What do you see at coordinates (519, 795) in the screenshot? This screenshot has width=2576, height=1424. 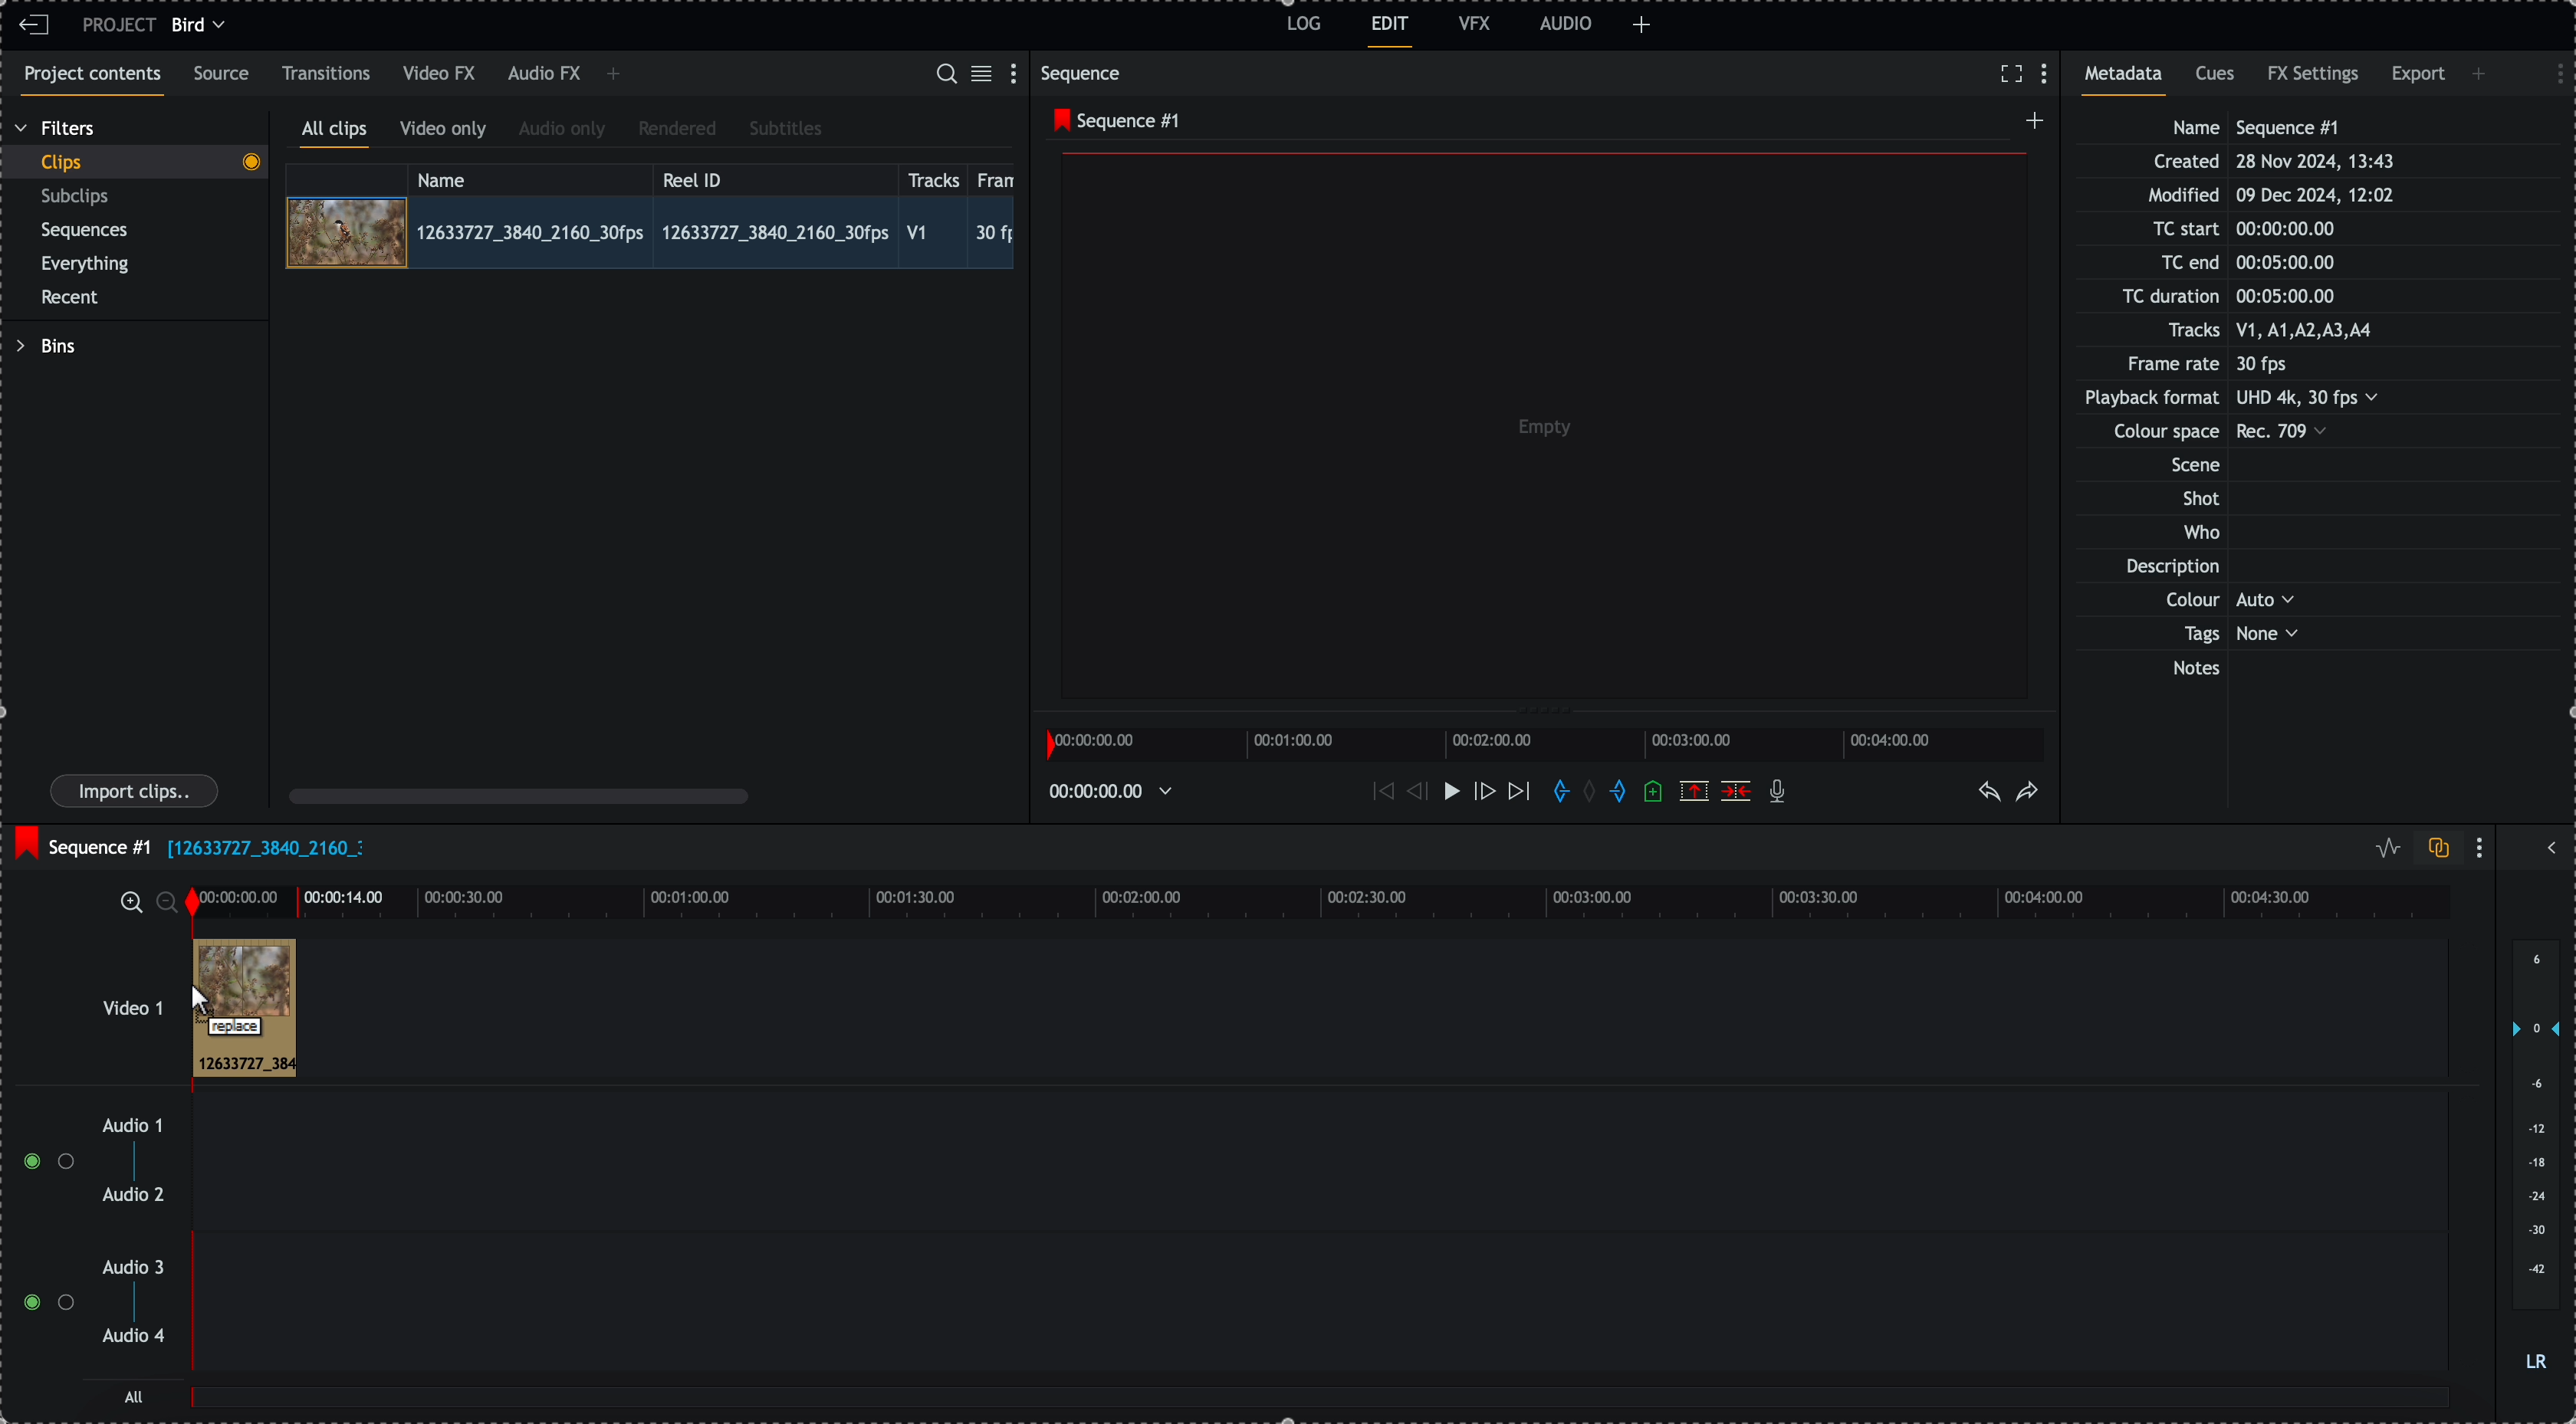 I see `scroll bar` at bounding box center [519, 795].